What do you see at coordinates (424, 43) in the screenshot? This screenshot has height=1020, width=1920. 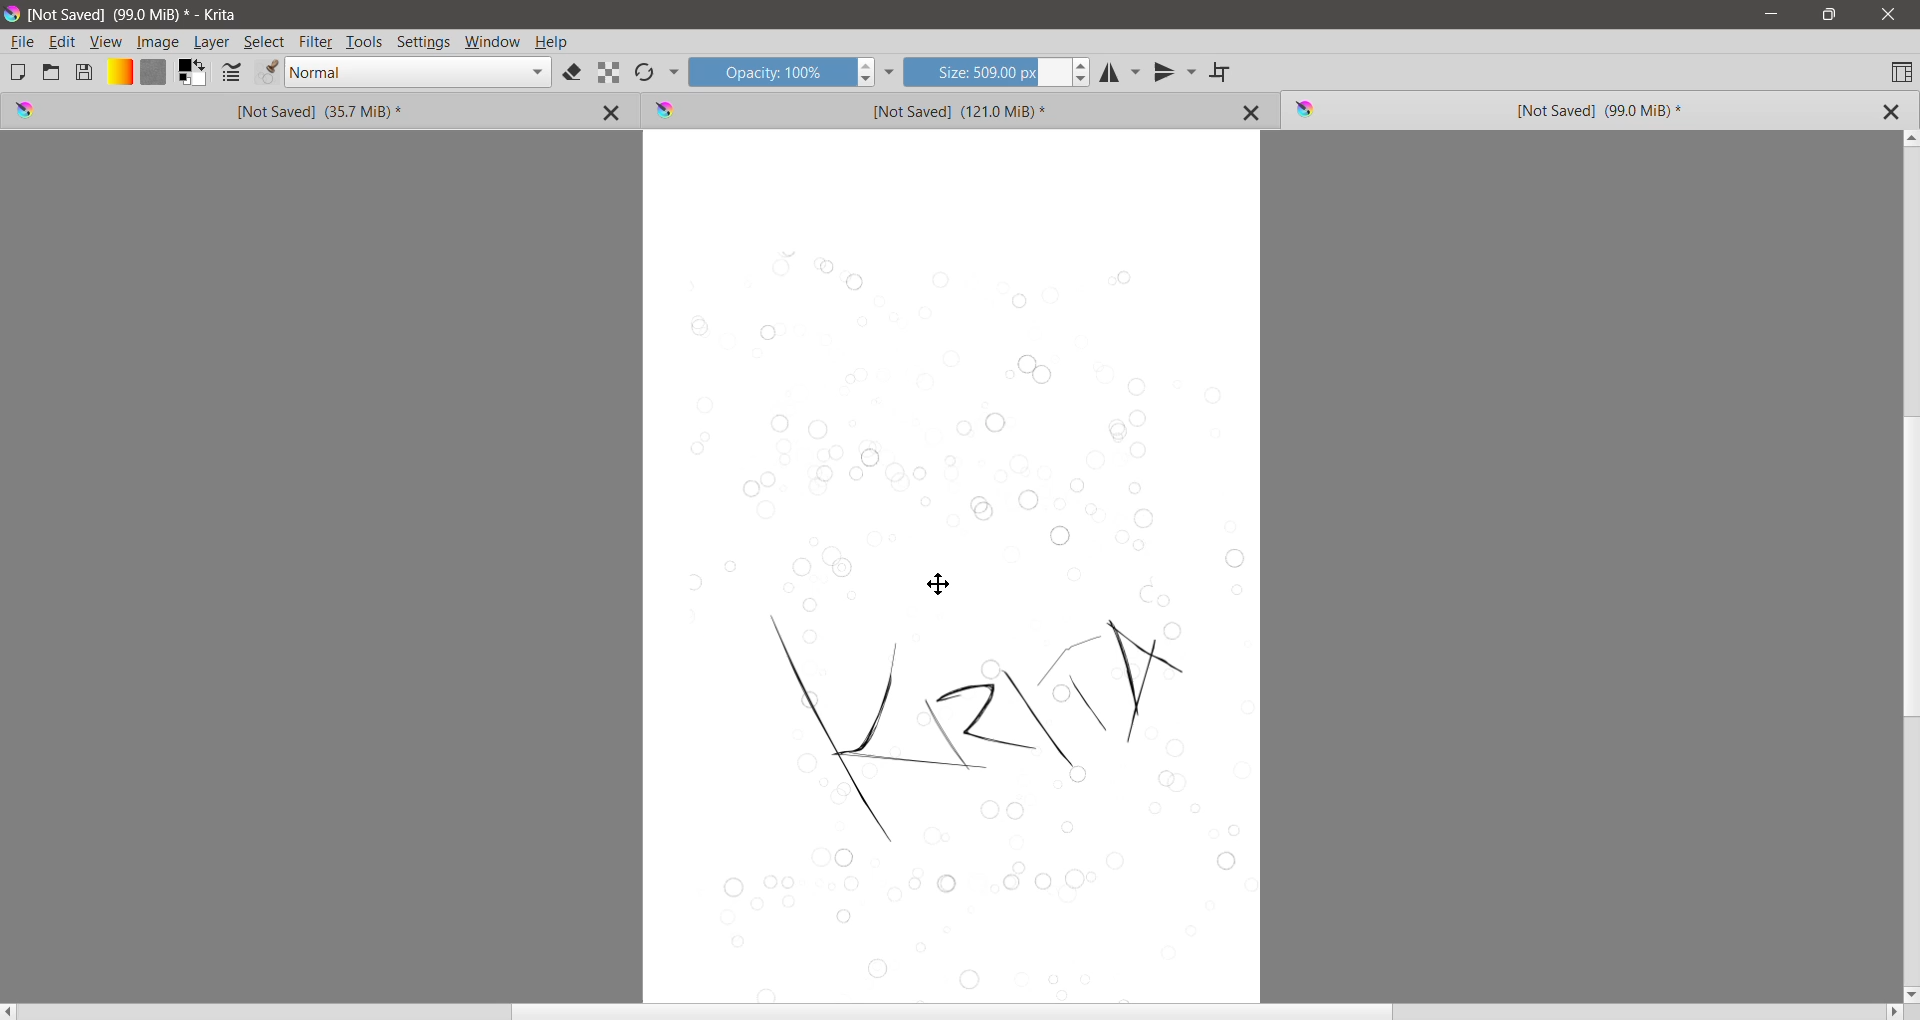 I see `Settings` at bounding box center [424, 43].